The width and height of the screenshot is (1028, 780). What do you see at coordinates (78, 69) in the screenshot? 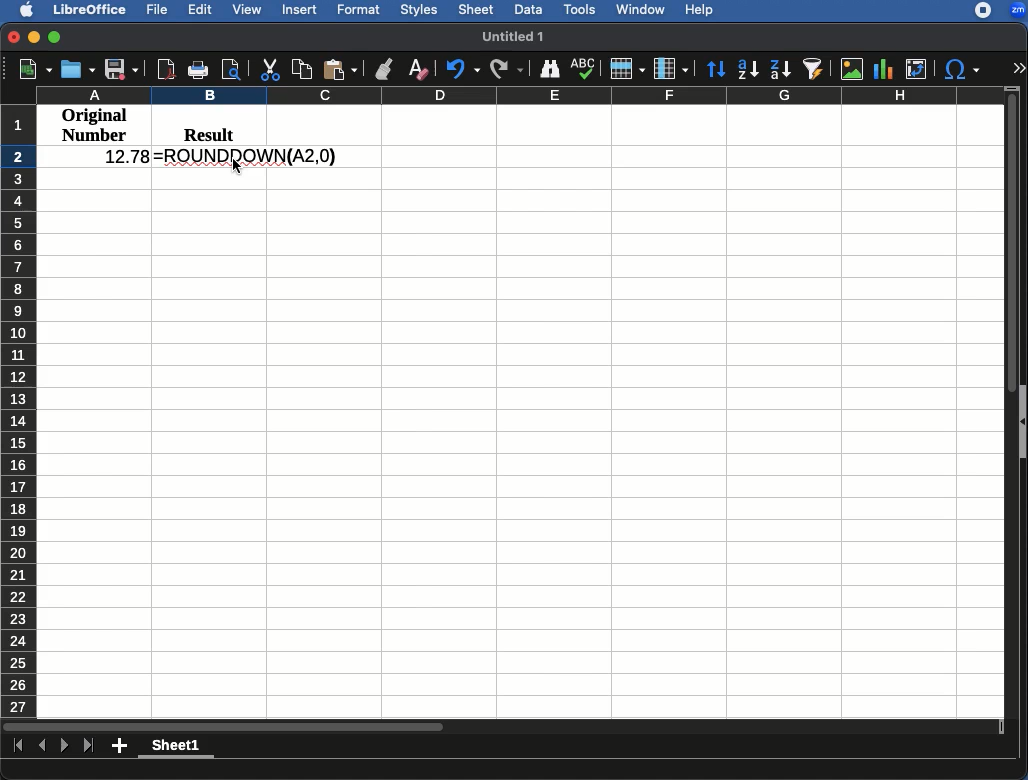
I see `Open` at bounding box center [78, 69].